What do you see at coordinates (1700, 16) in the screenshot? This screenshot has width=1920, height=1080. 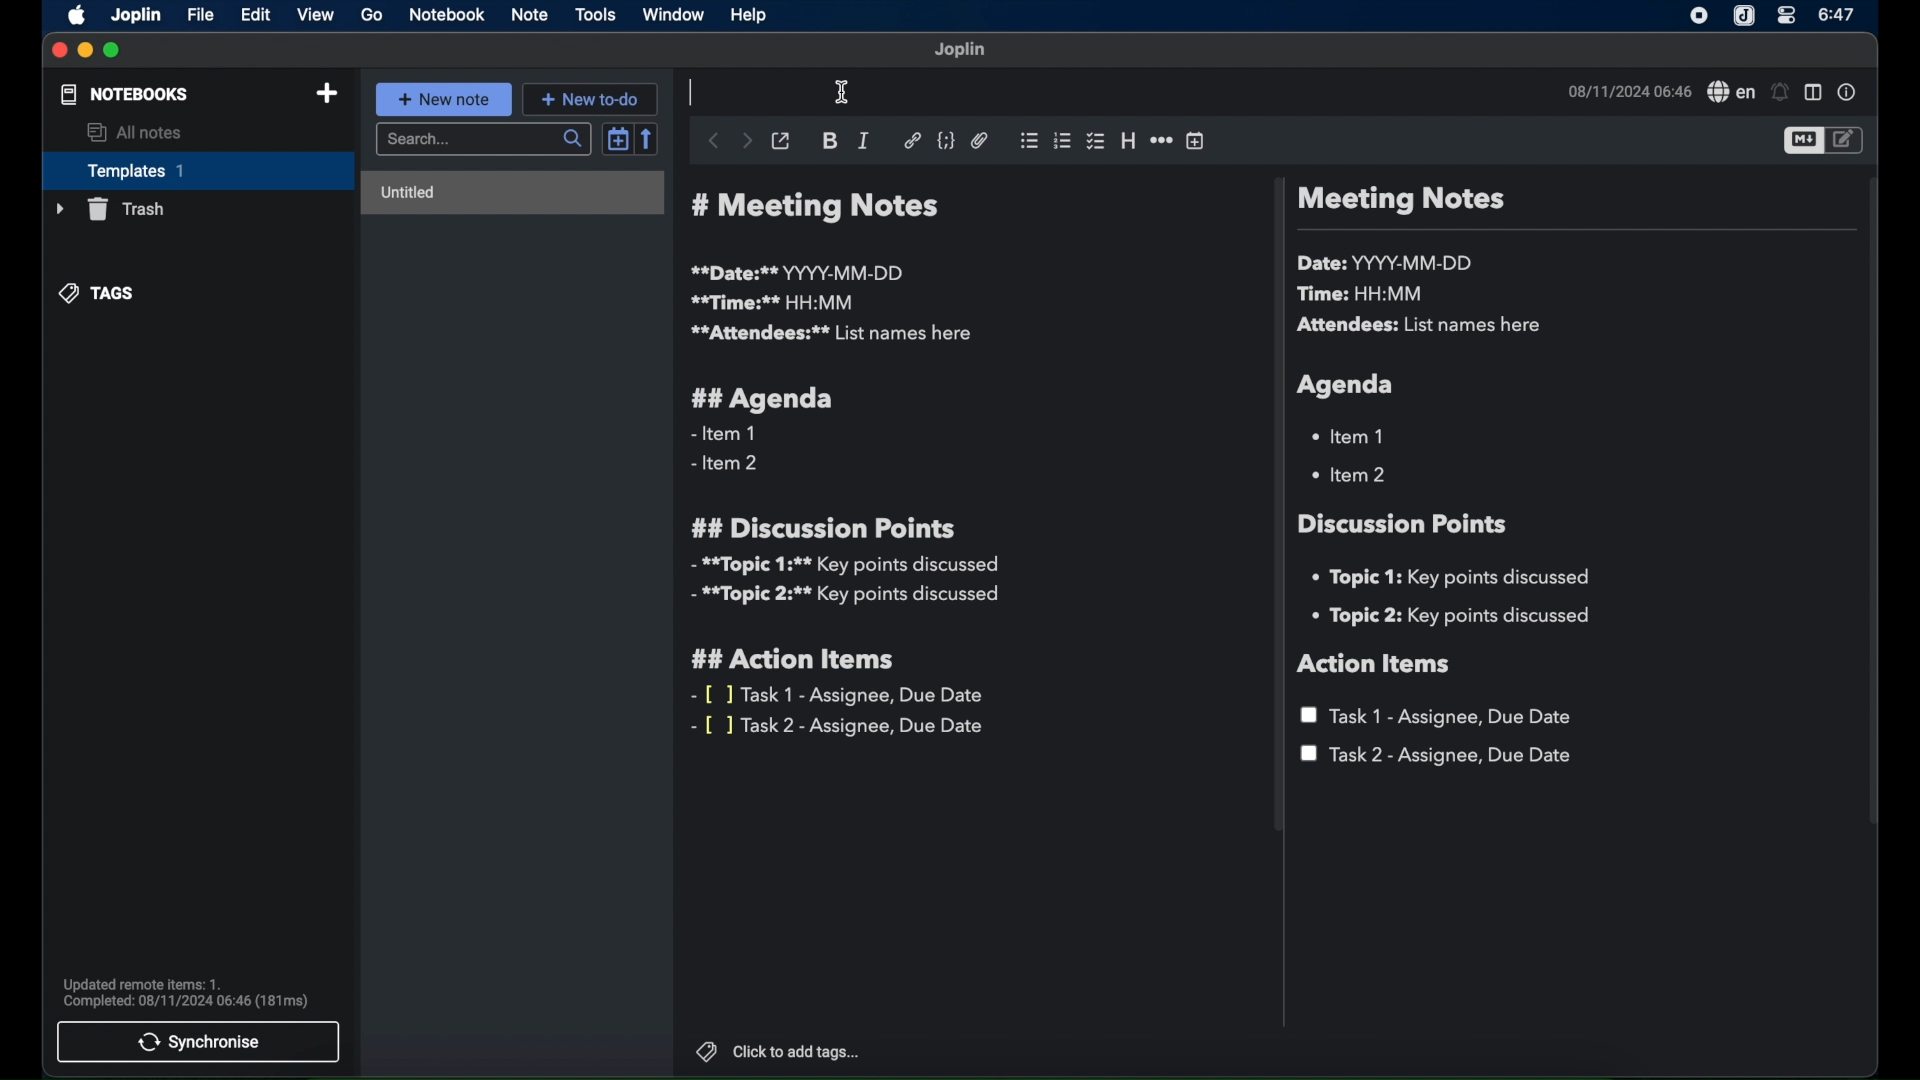 I see `screen recorder icon` at bounding box center [1700, 16].